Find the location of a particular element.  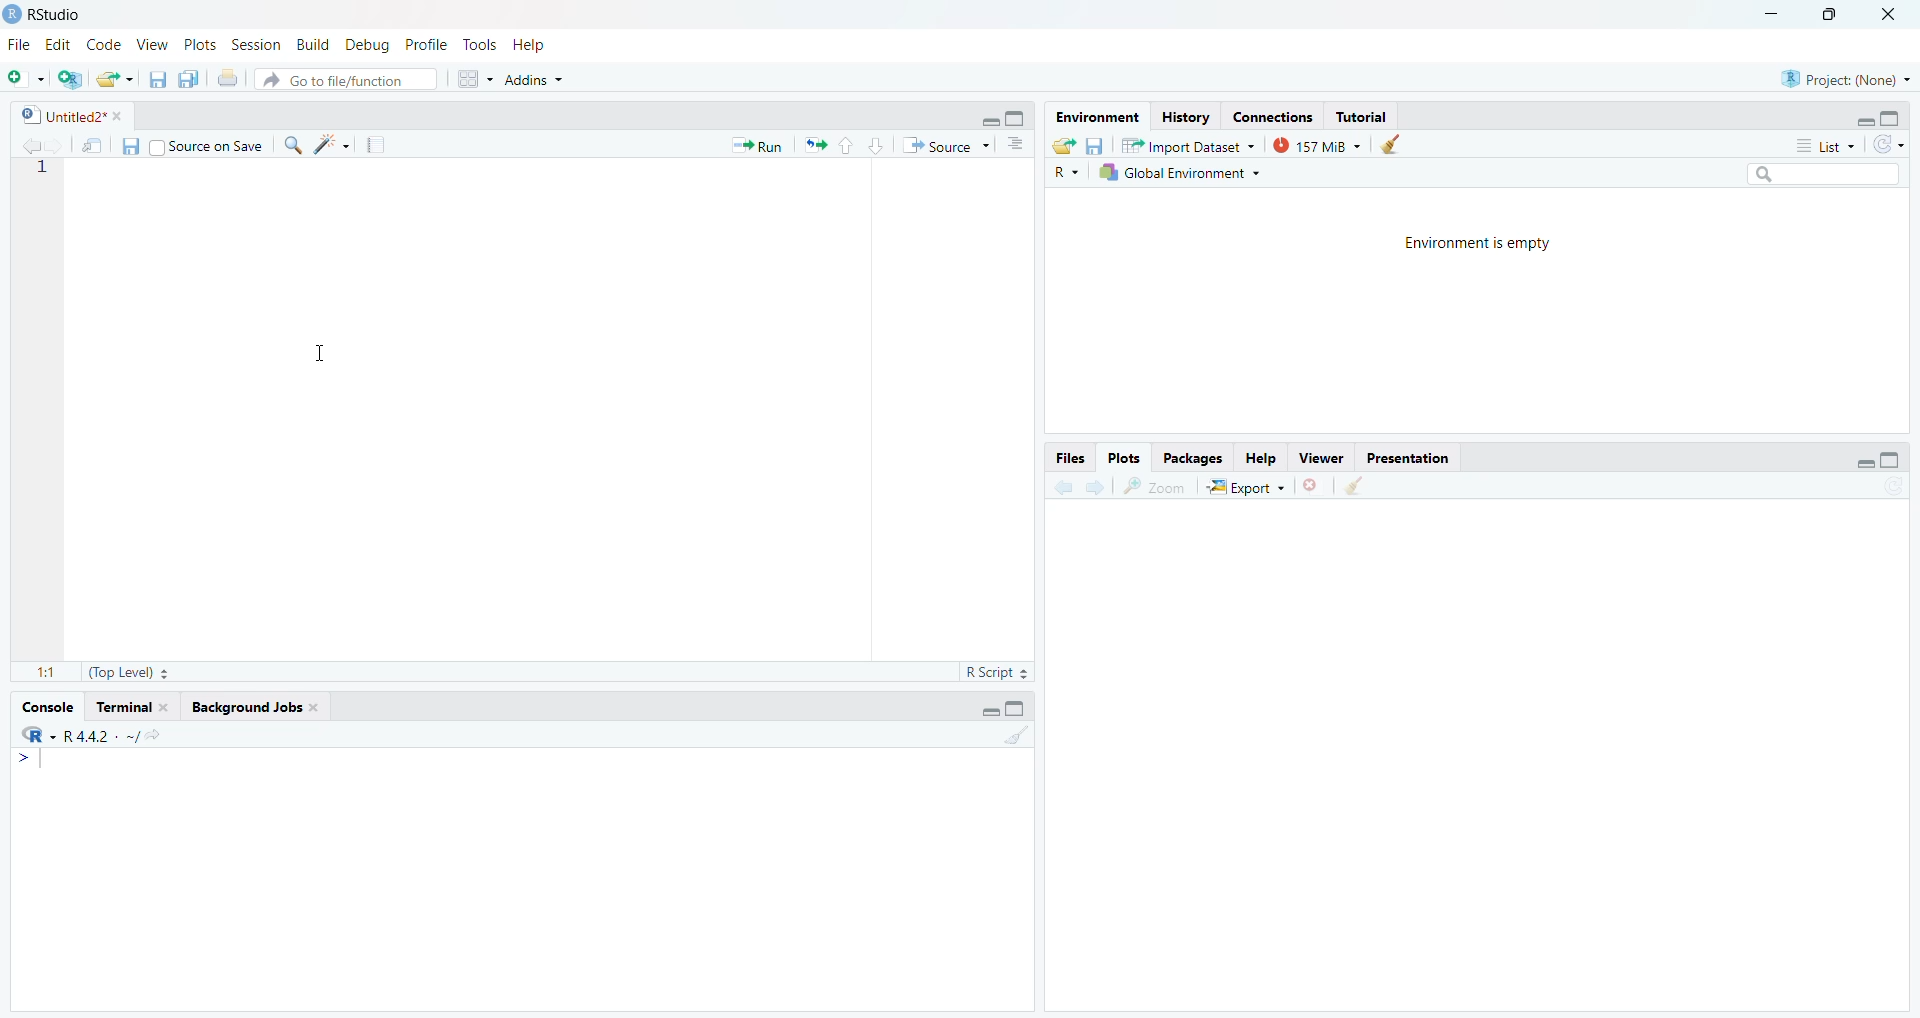

R is located at coordinates (1073, 173).